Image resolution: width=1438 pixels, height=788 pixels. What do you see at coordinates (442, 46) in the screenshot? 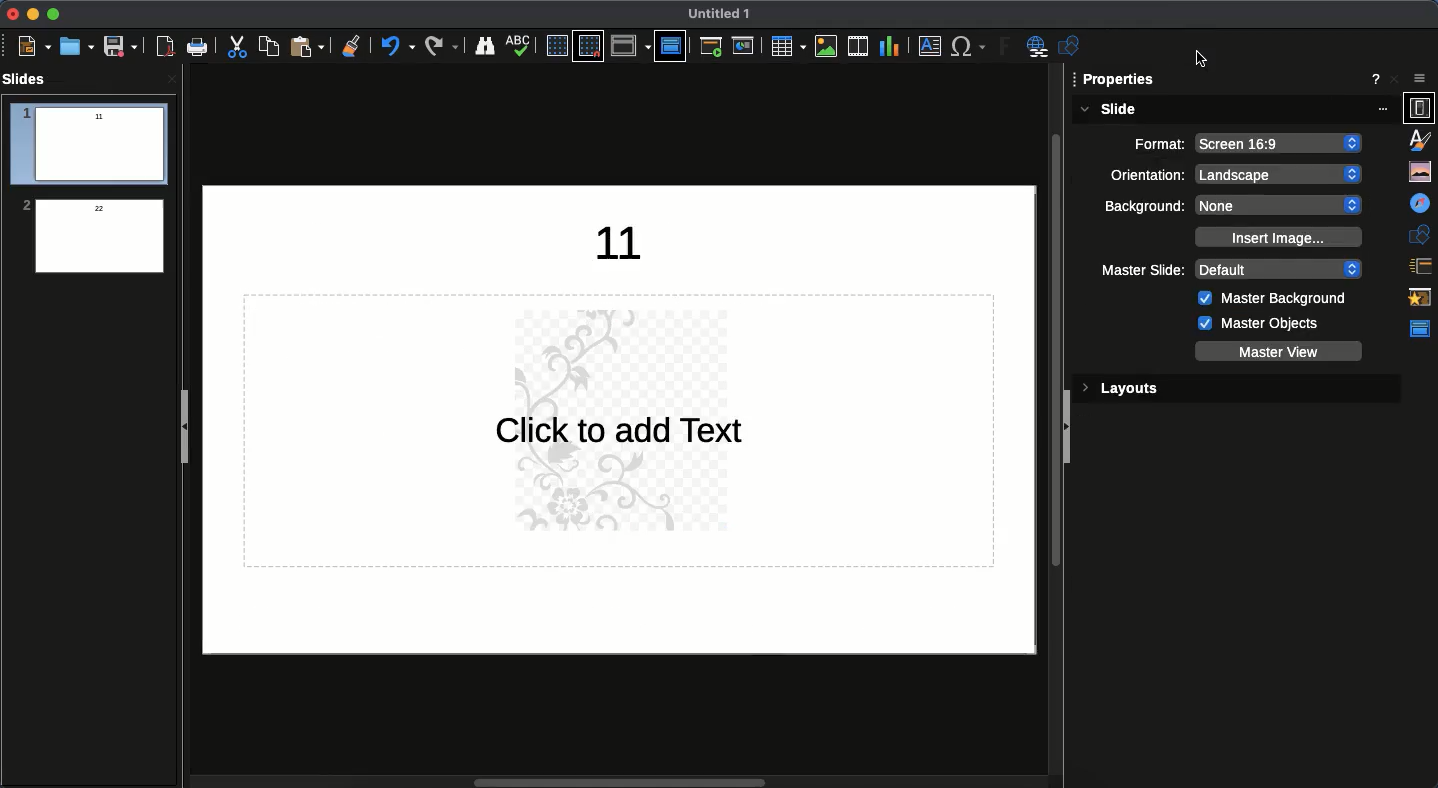
I see `Redo` at bounding box center [442, 46].